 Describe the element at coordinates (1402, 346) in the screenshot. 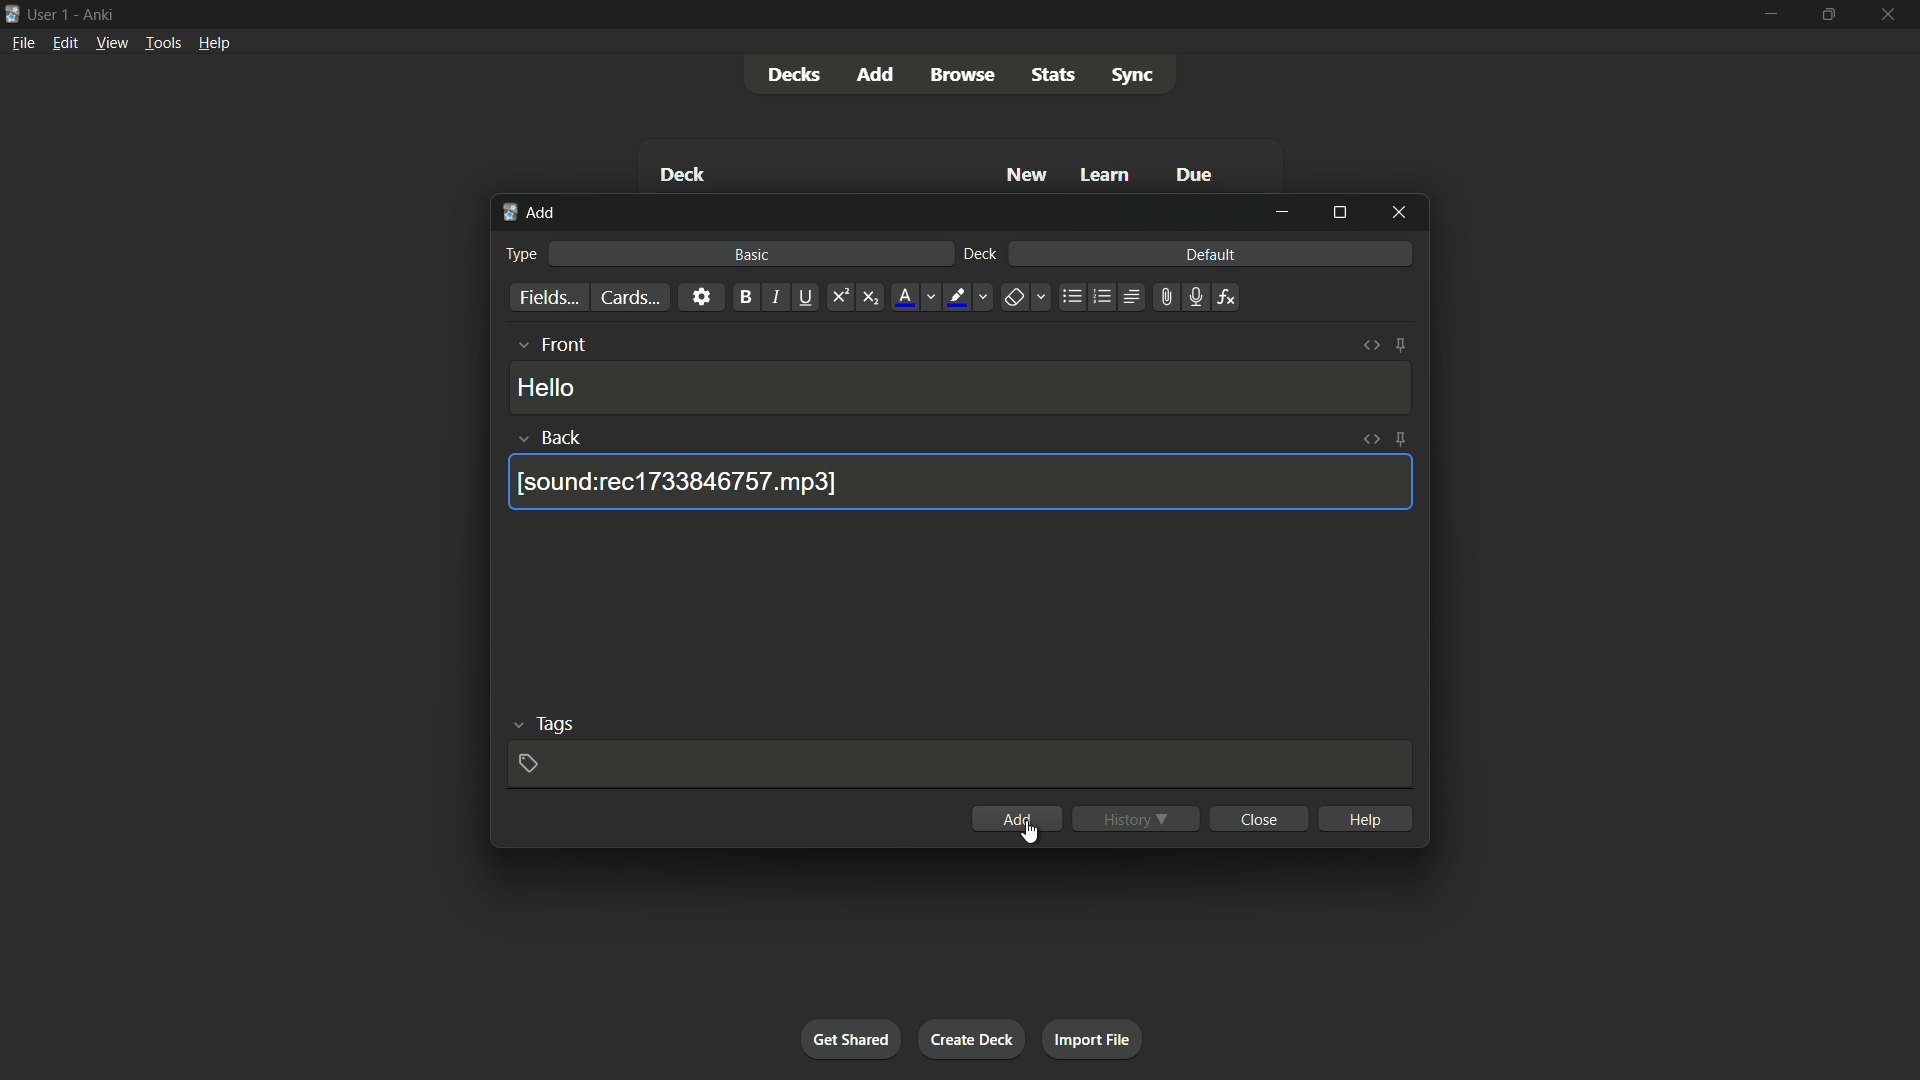

I see `toggle sticky` at that location.